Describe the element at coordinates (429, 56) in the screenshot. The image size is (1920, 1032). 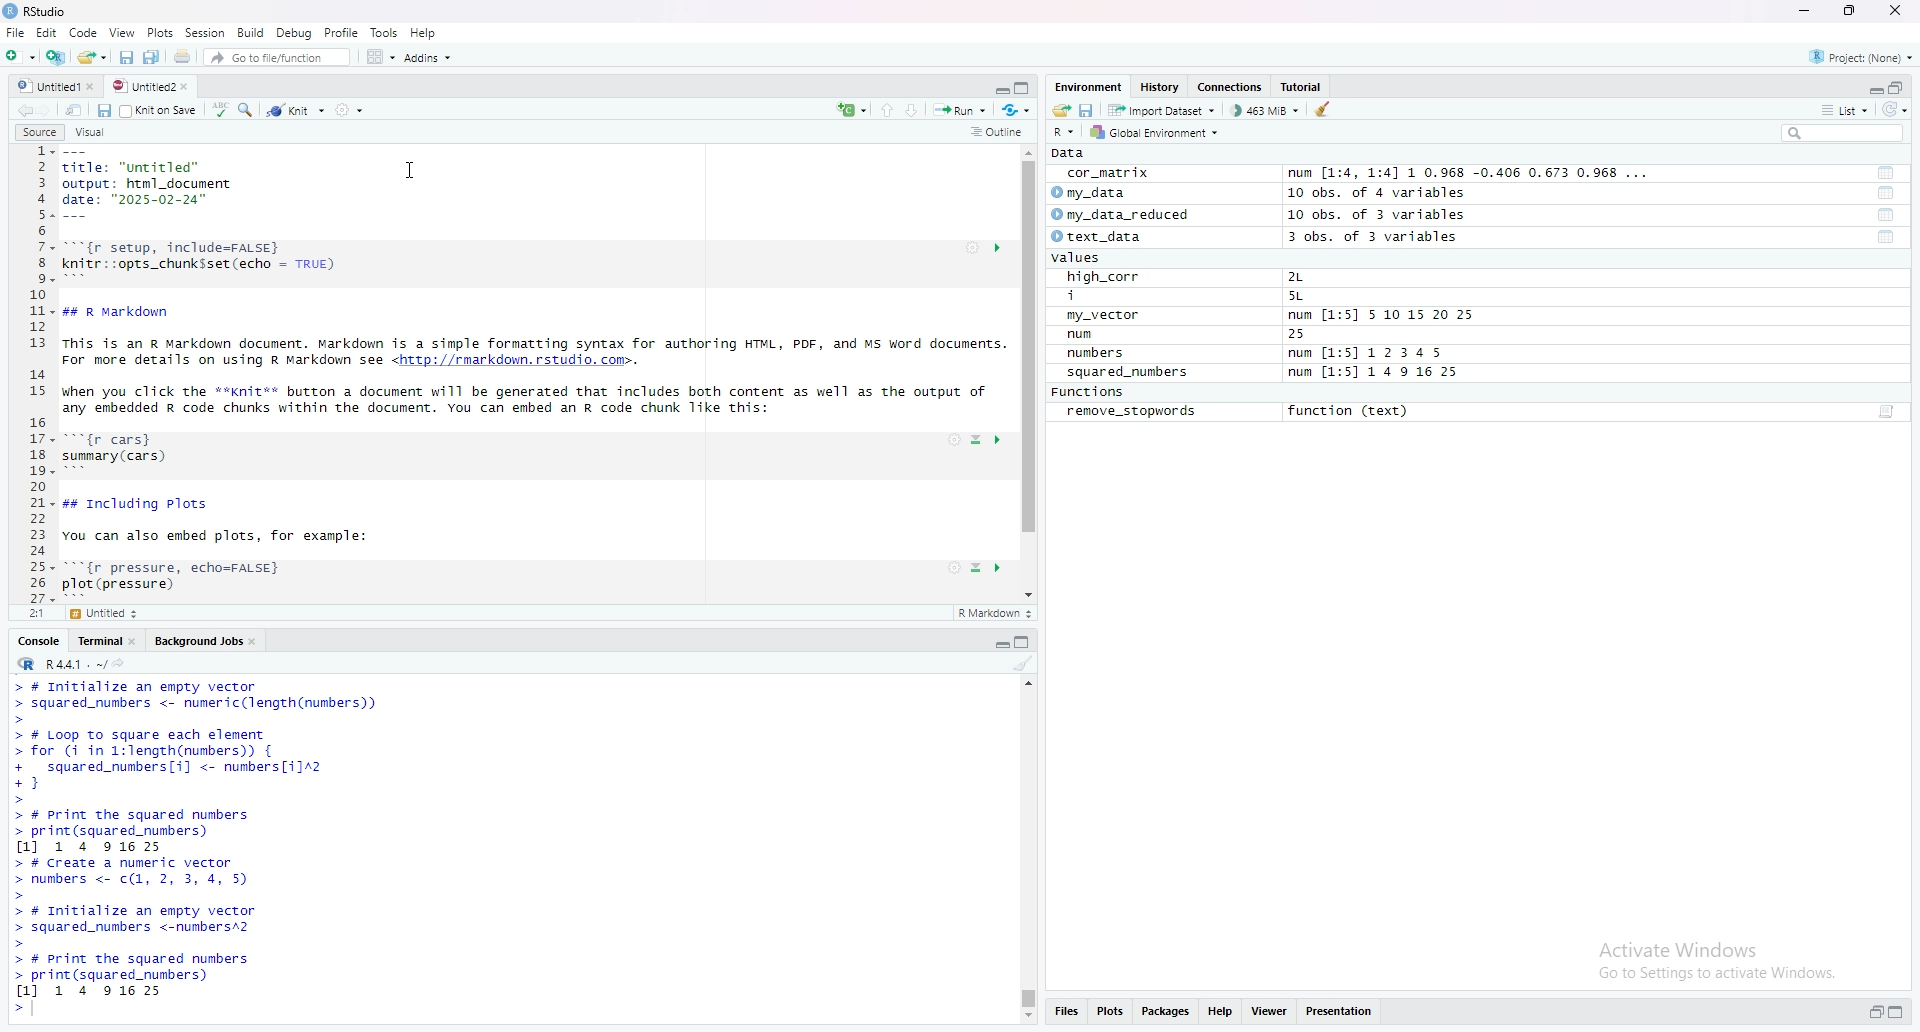
I see `Addins` at that location.